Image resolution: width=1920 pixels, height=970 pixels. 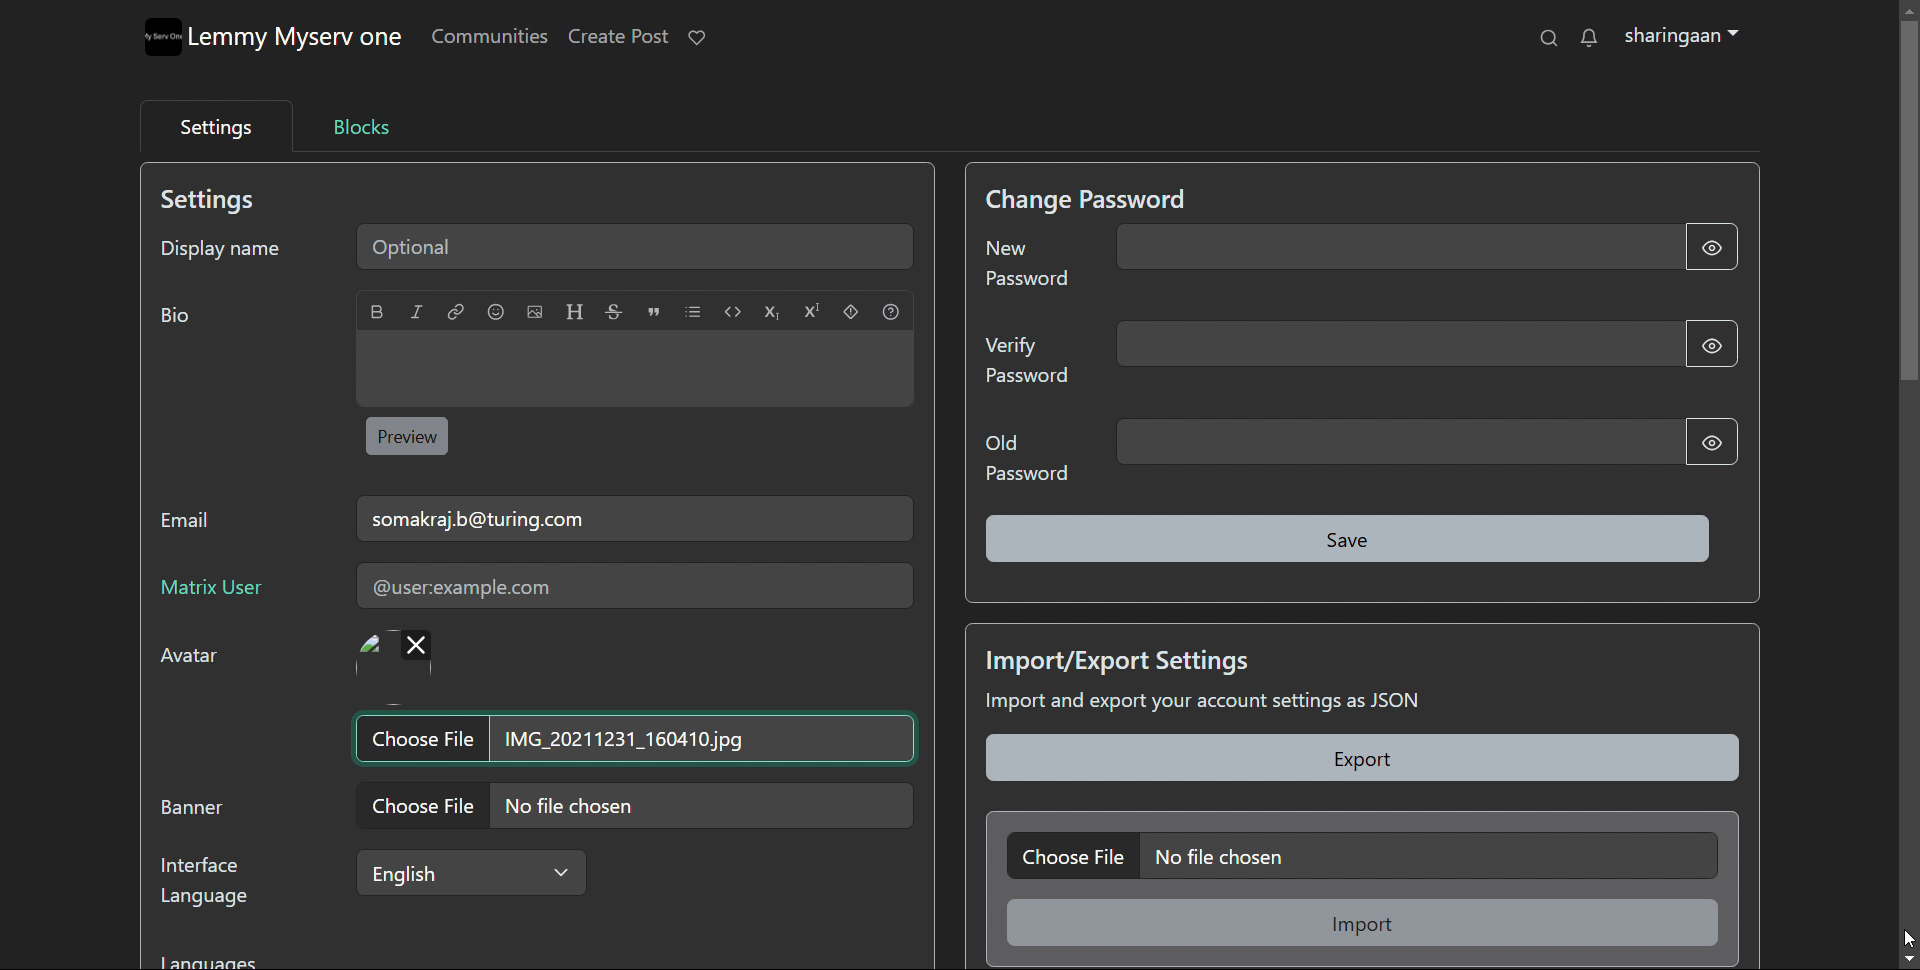 I want to click on Import/Export Settings, so click(x=1123, y=658).